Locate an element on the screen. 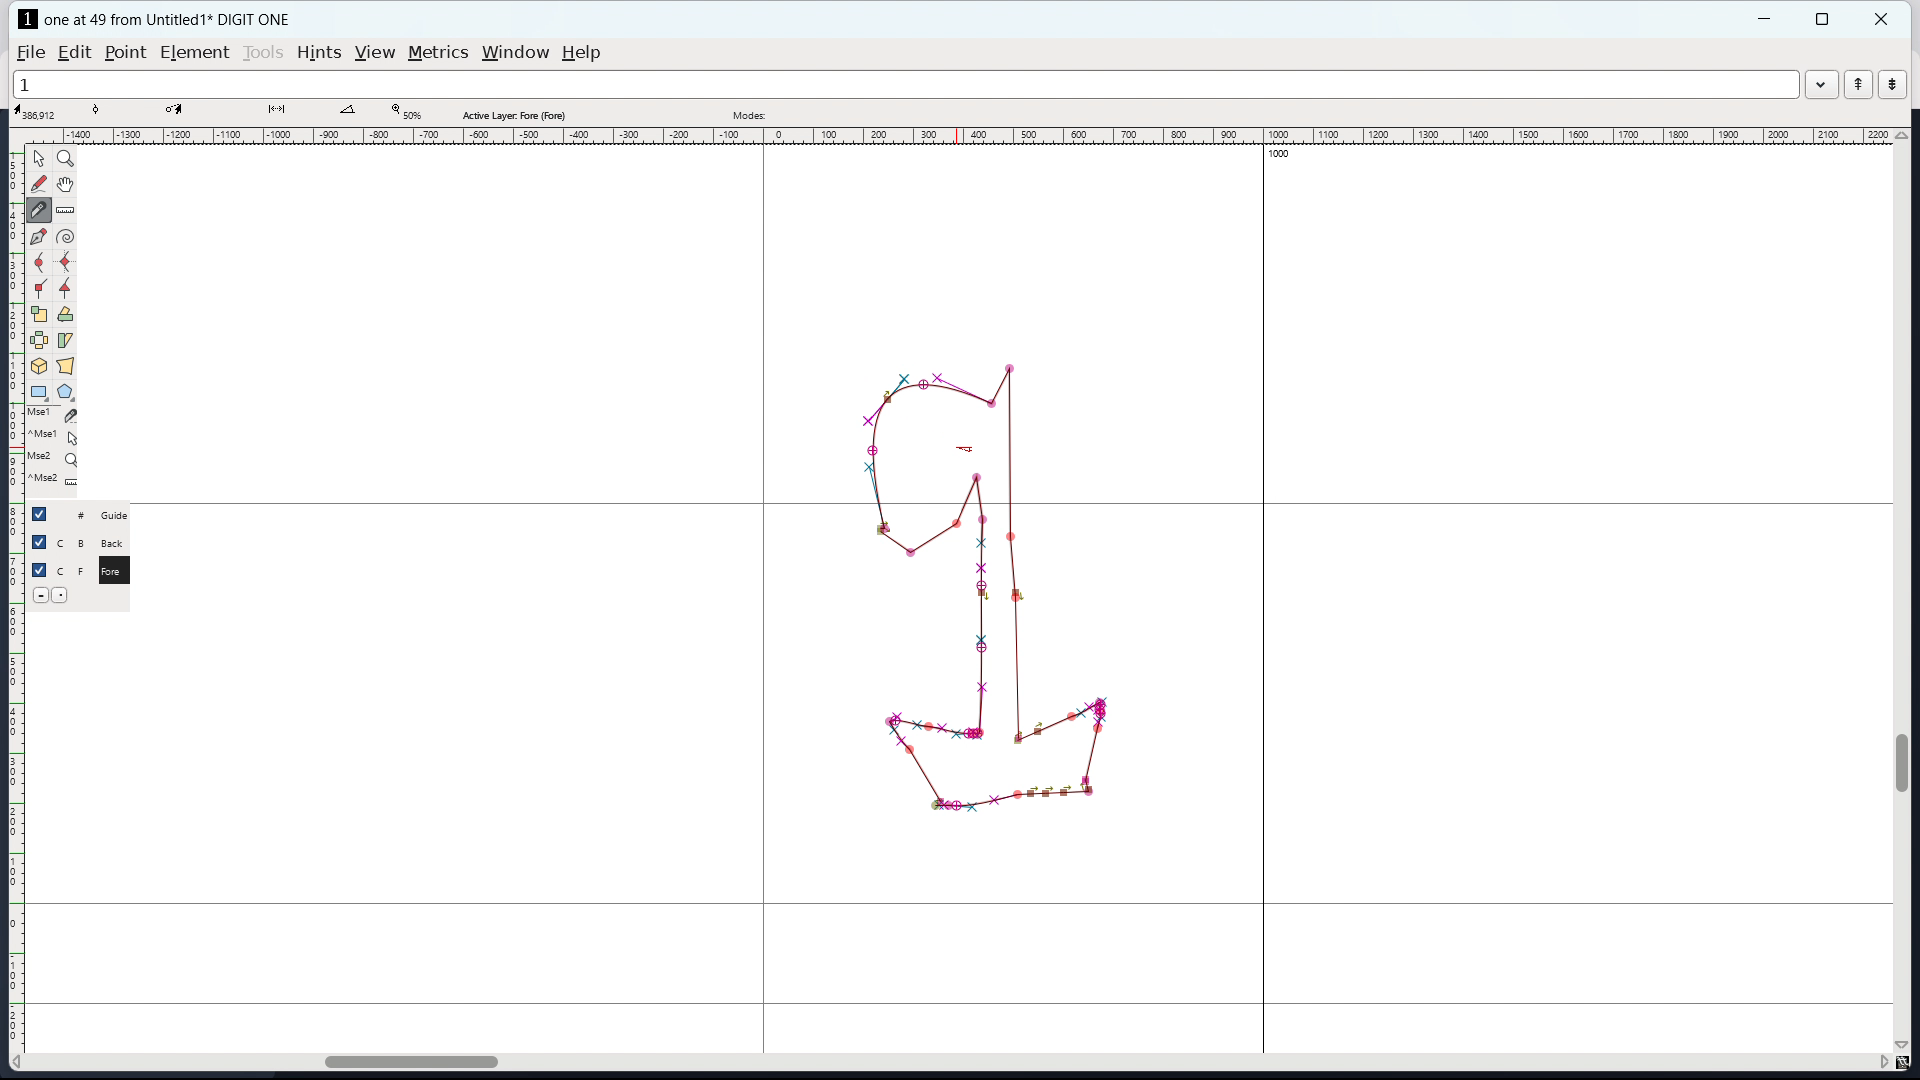 Image resolution: width=1920 pixels, height=1080 pixels. fore is located at coordinates (117, 574).